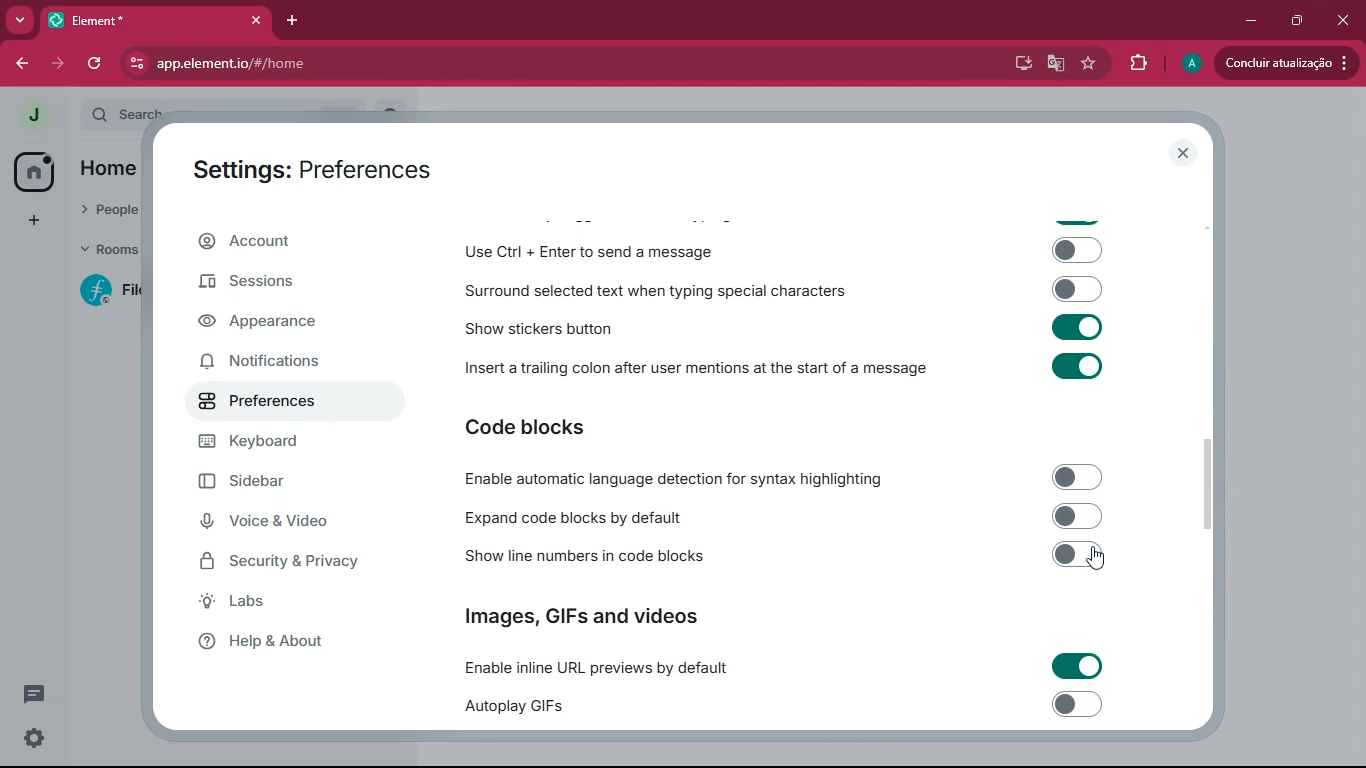  Describe the element at coordinates (34, 693) in the screenshot. I see `comments` at that location.